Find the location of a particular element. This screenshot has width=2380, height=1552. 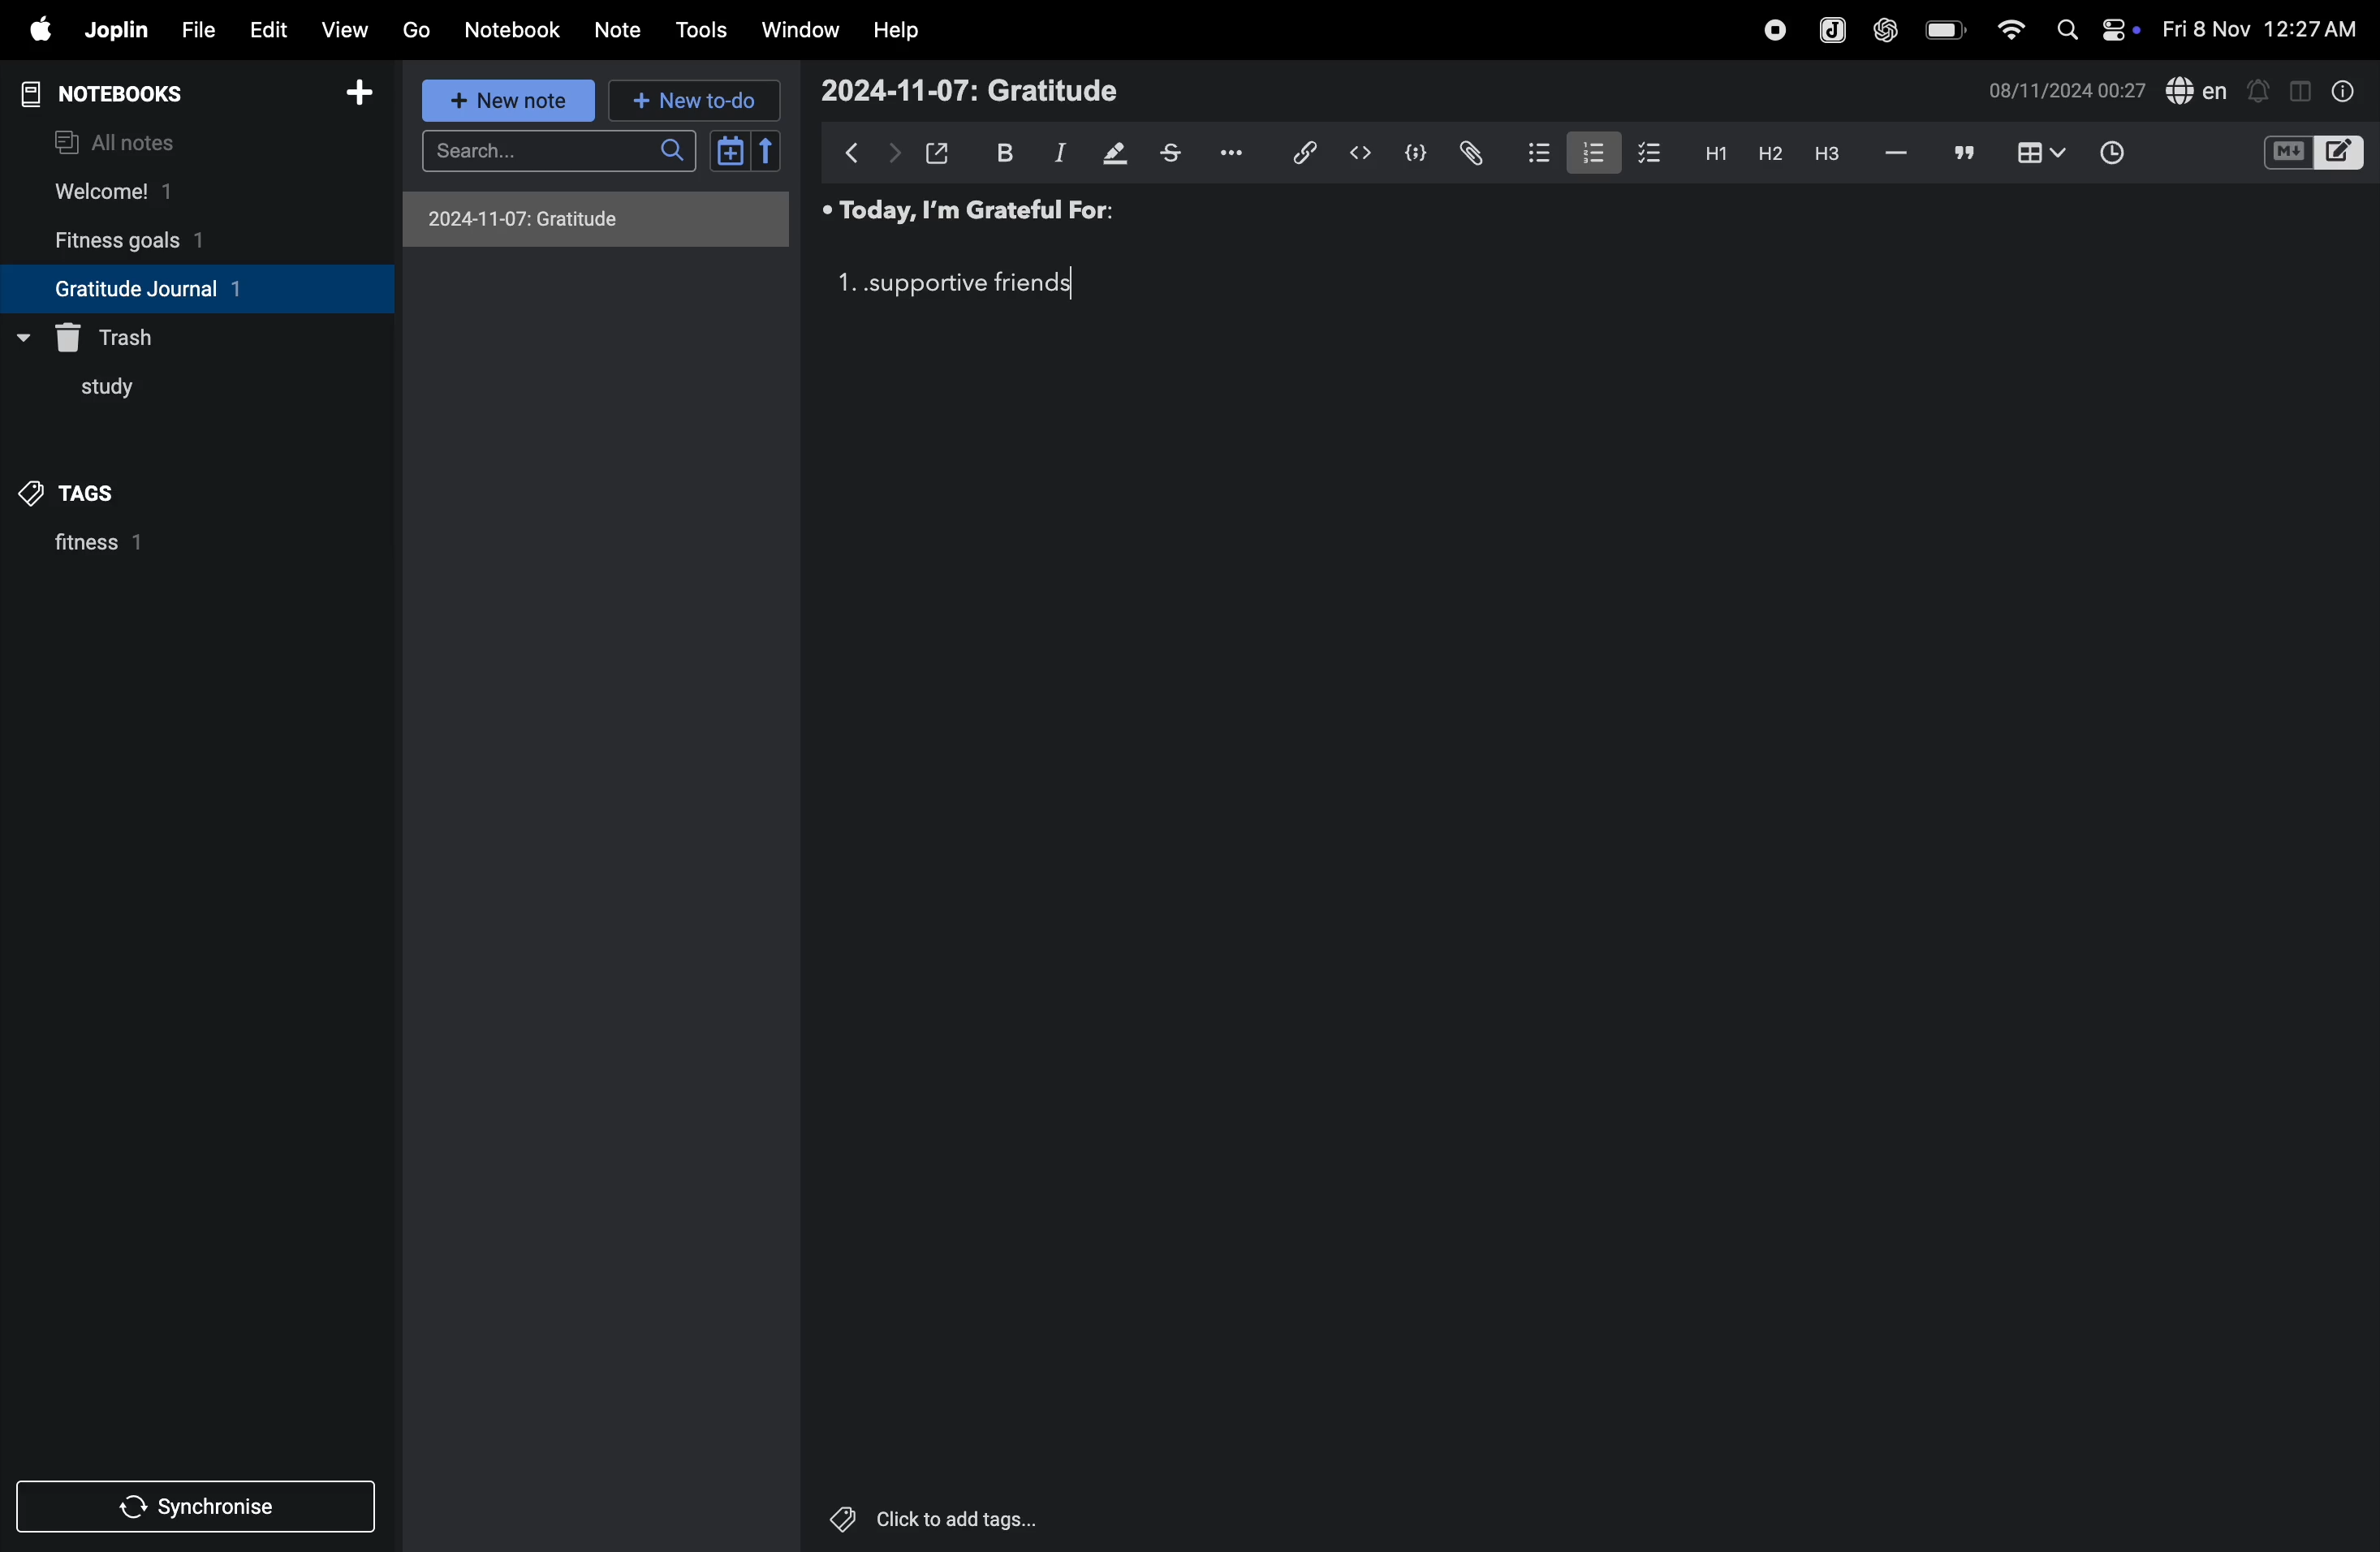

window is located at coordinates (801, 28).